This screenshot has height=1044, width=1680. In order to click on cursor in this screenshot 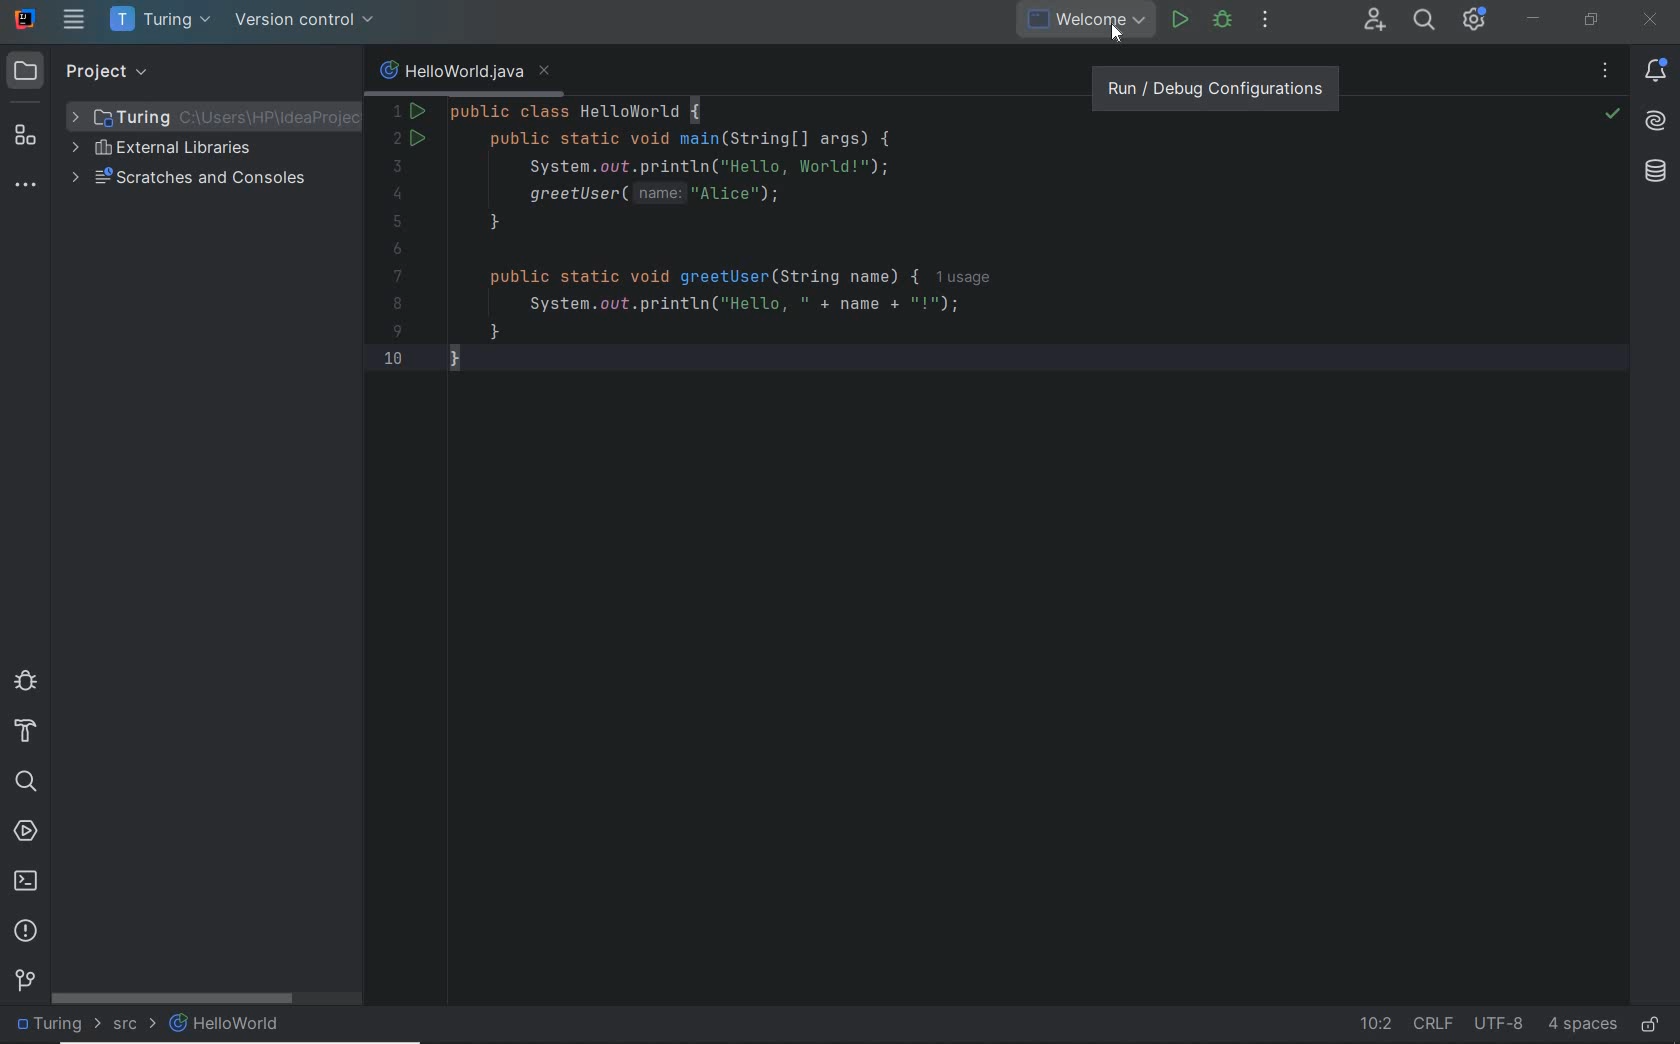, I will do `click(1132, 30)`.